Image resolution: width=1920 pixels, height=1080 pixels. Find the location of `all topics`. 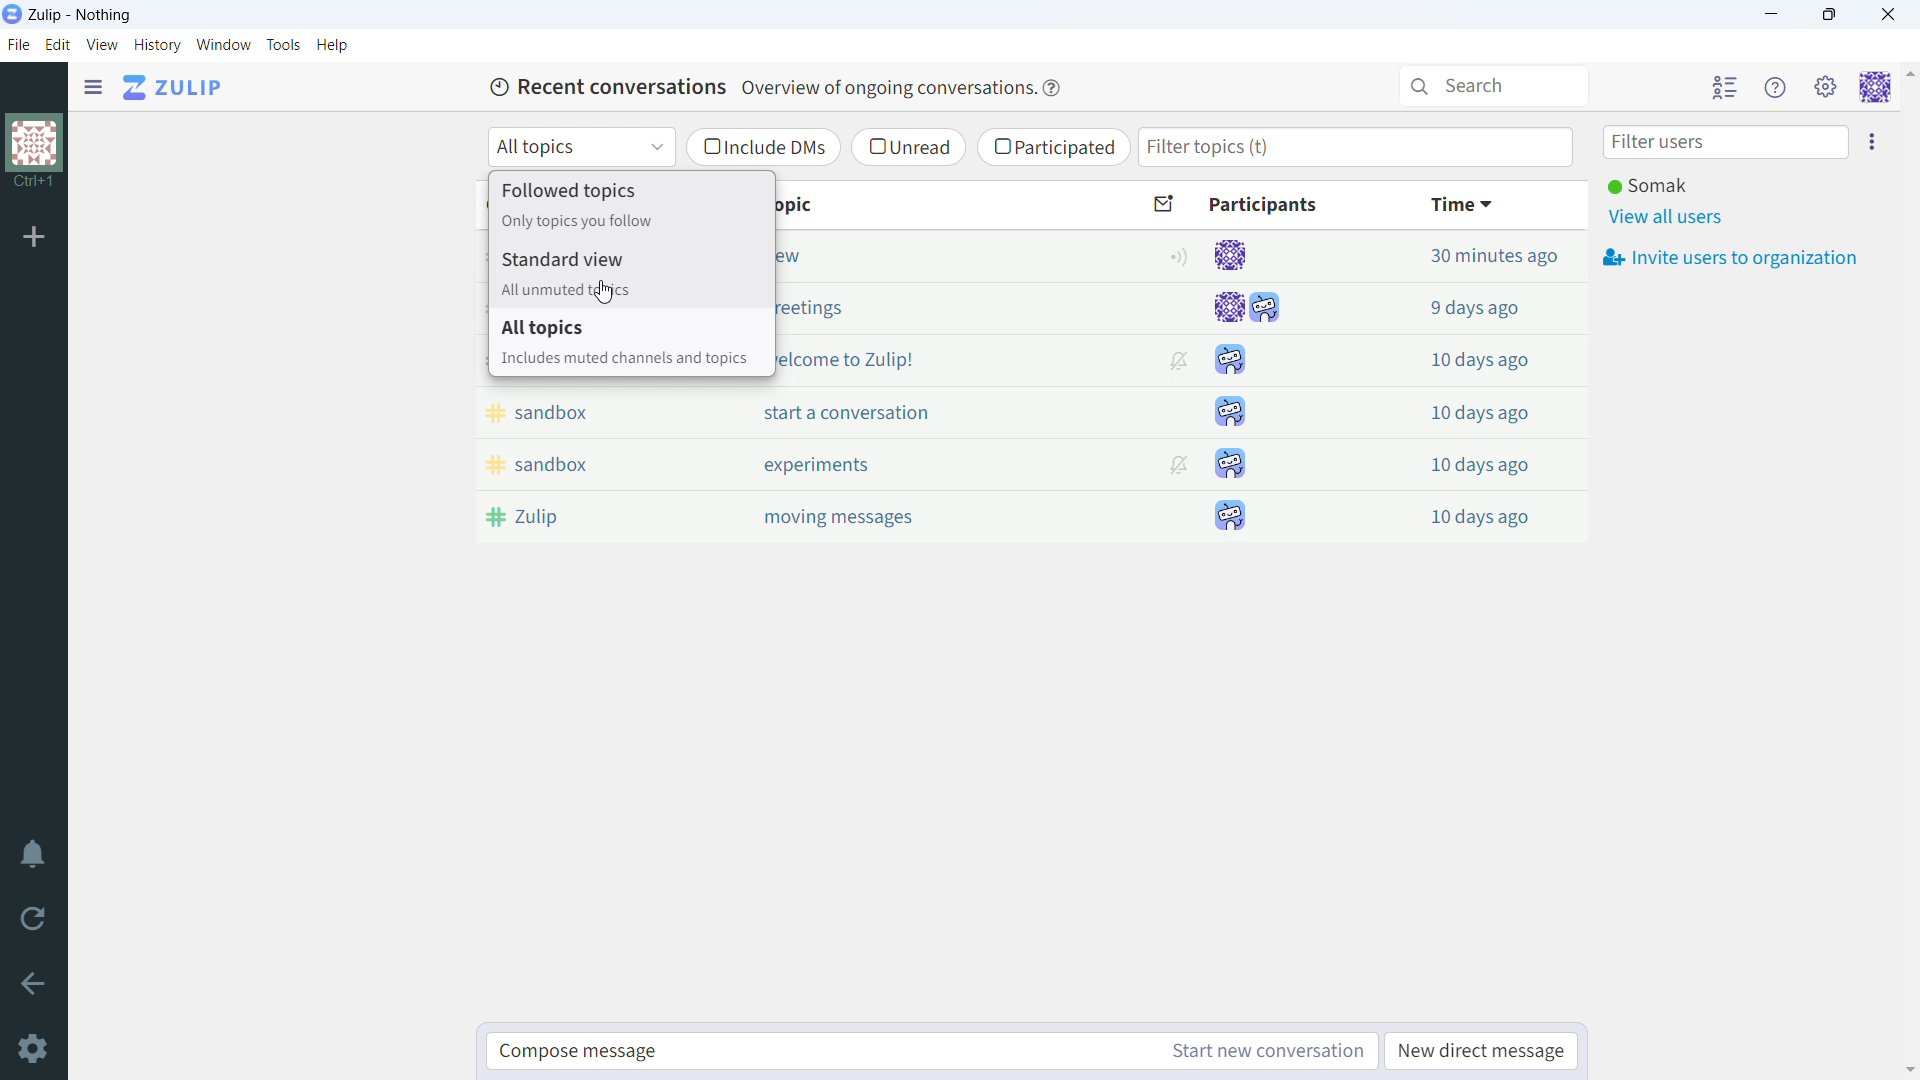

all topics is located at coordinates (632, 343).